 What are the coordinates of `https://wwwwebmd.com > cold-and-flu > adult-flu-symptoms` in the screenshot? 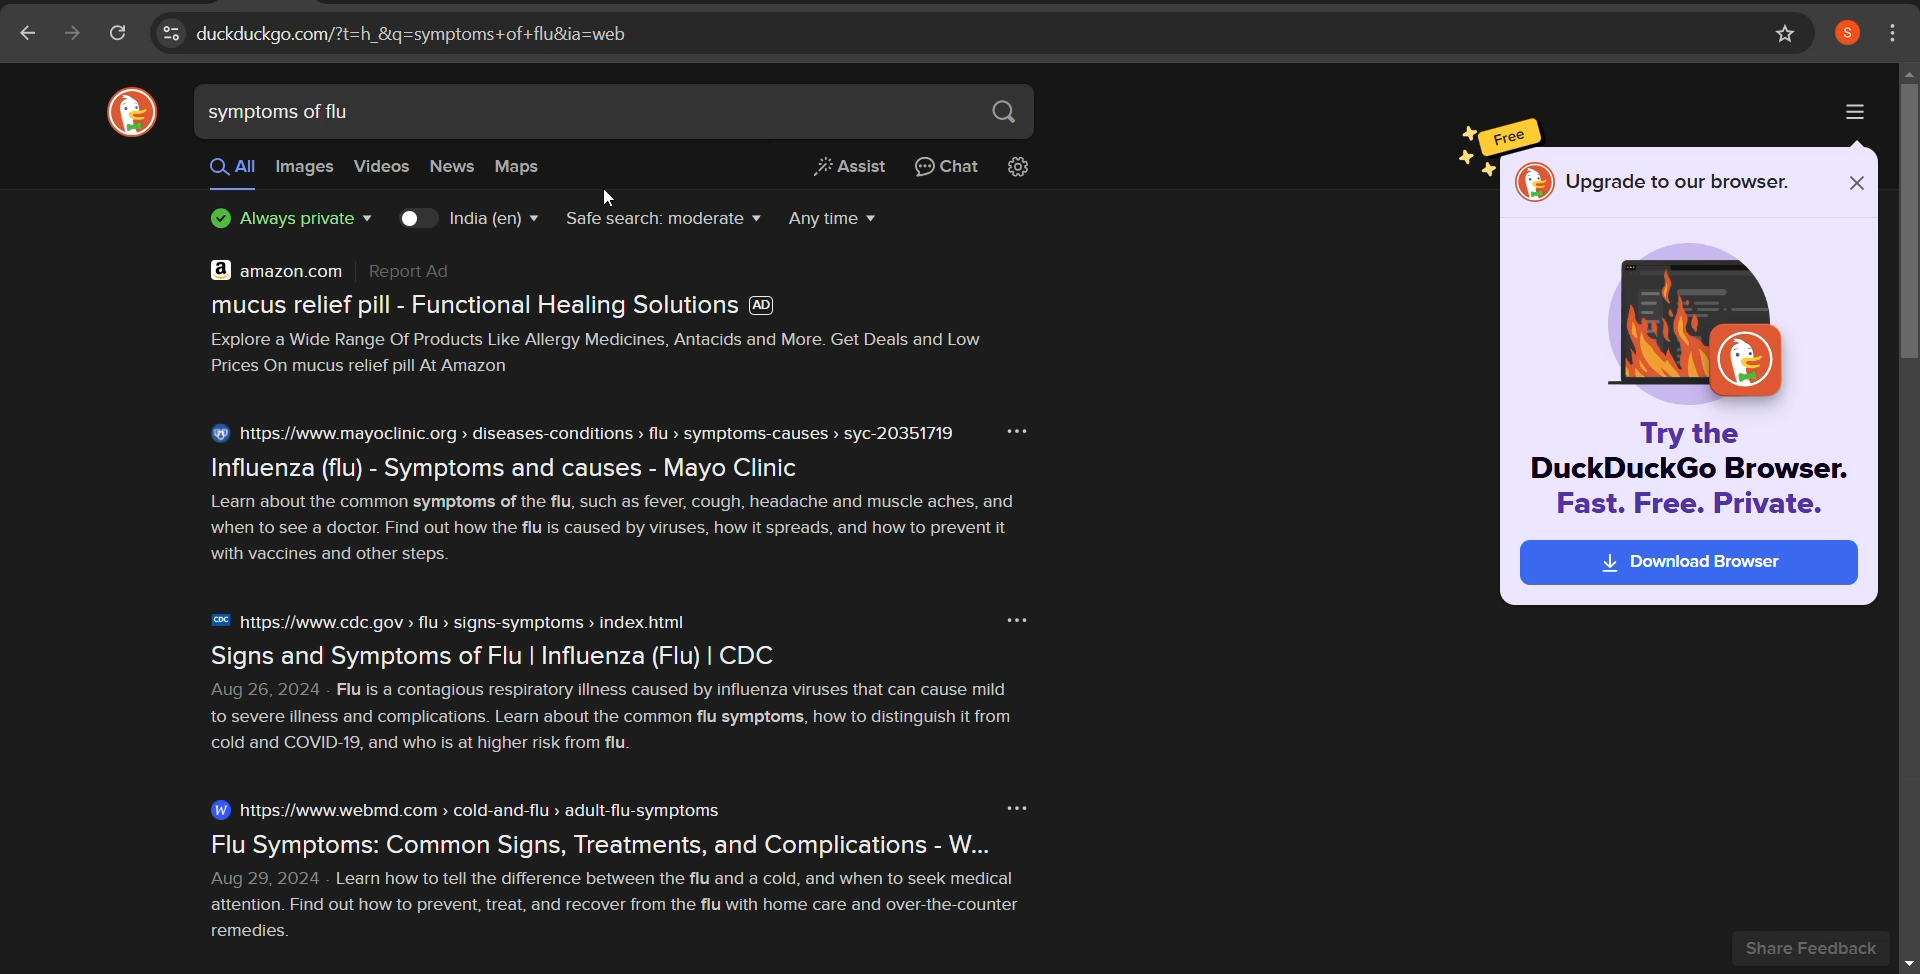 It's located at (466, 809).